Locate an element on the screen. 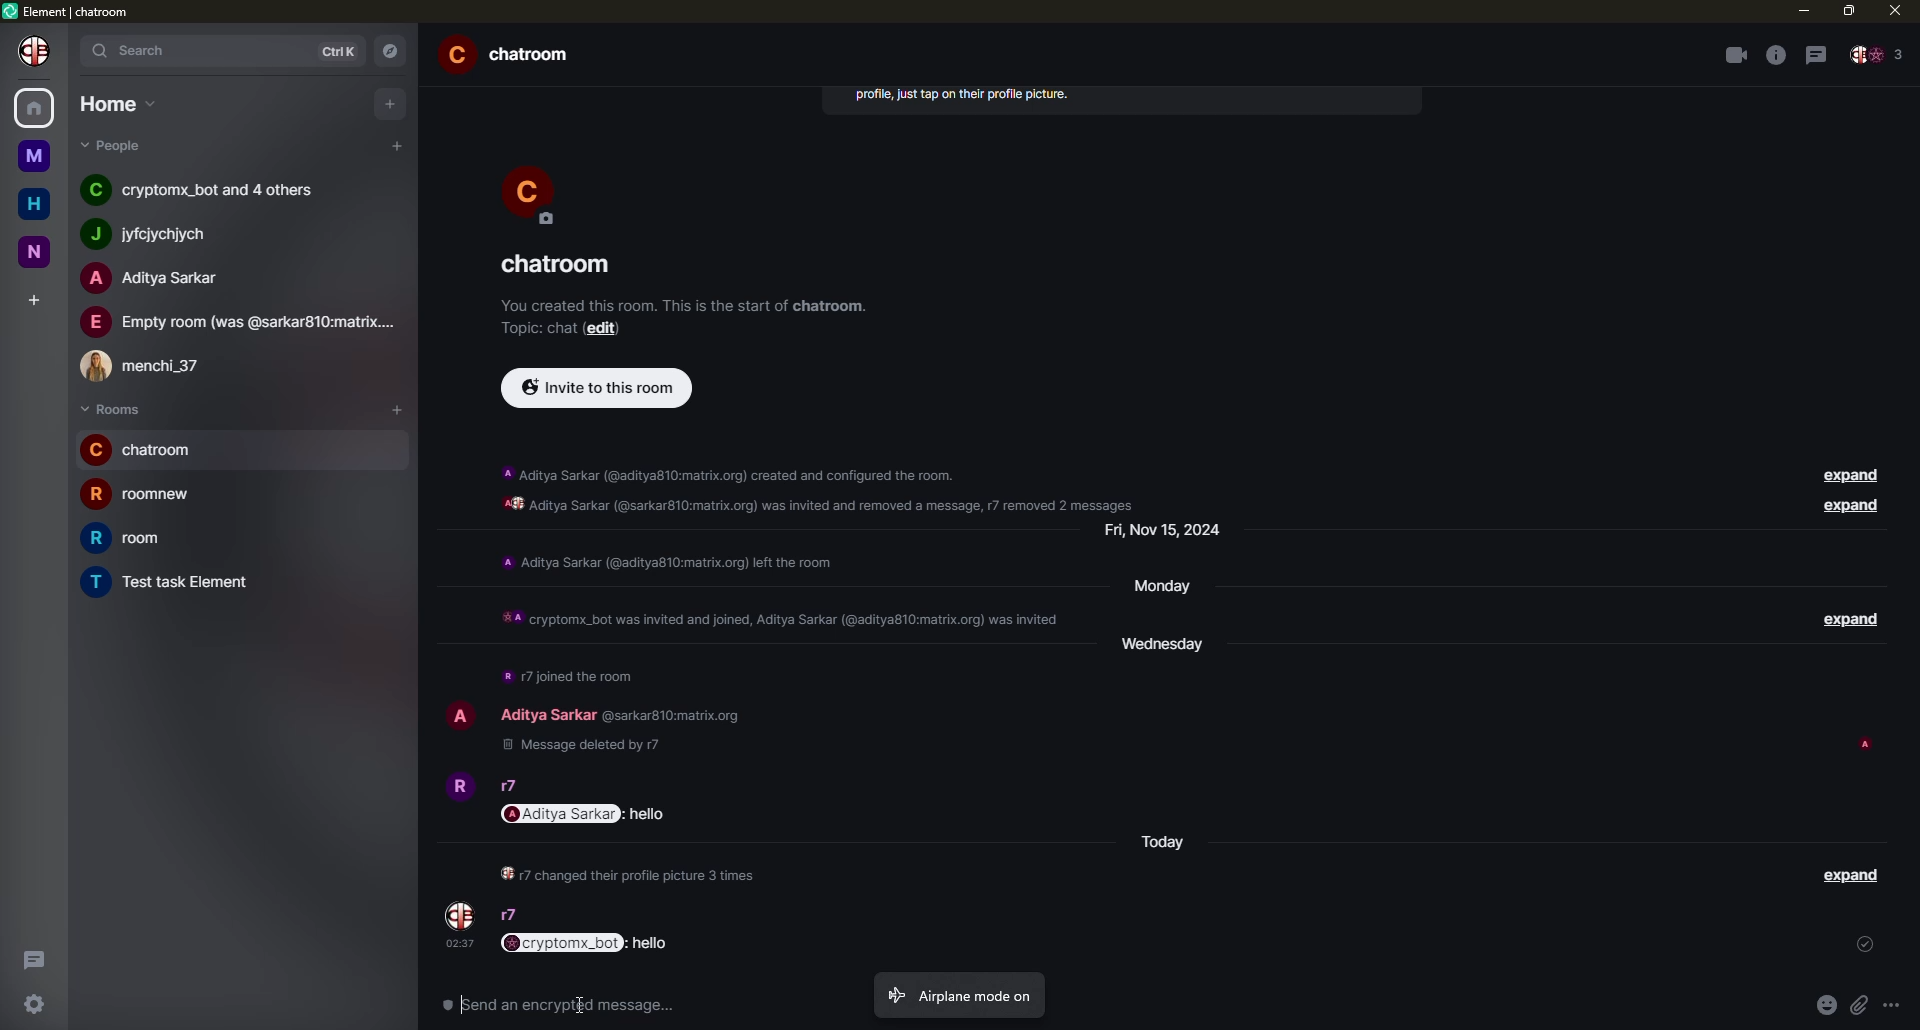 The width and height of the screenshot is (1920, 1030). room is located at coordinates (145, 495).